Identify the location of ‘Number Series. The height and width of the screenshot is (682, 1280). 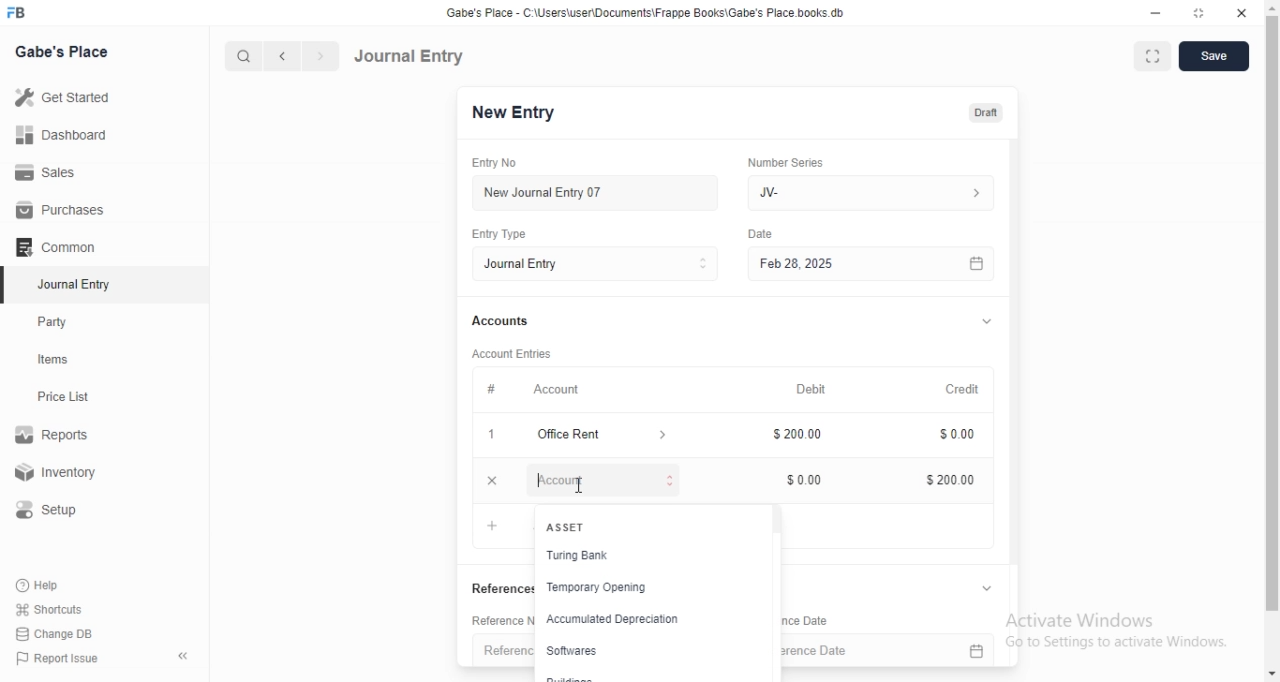
(792, 162).